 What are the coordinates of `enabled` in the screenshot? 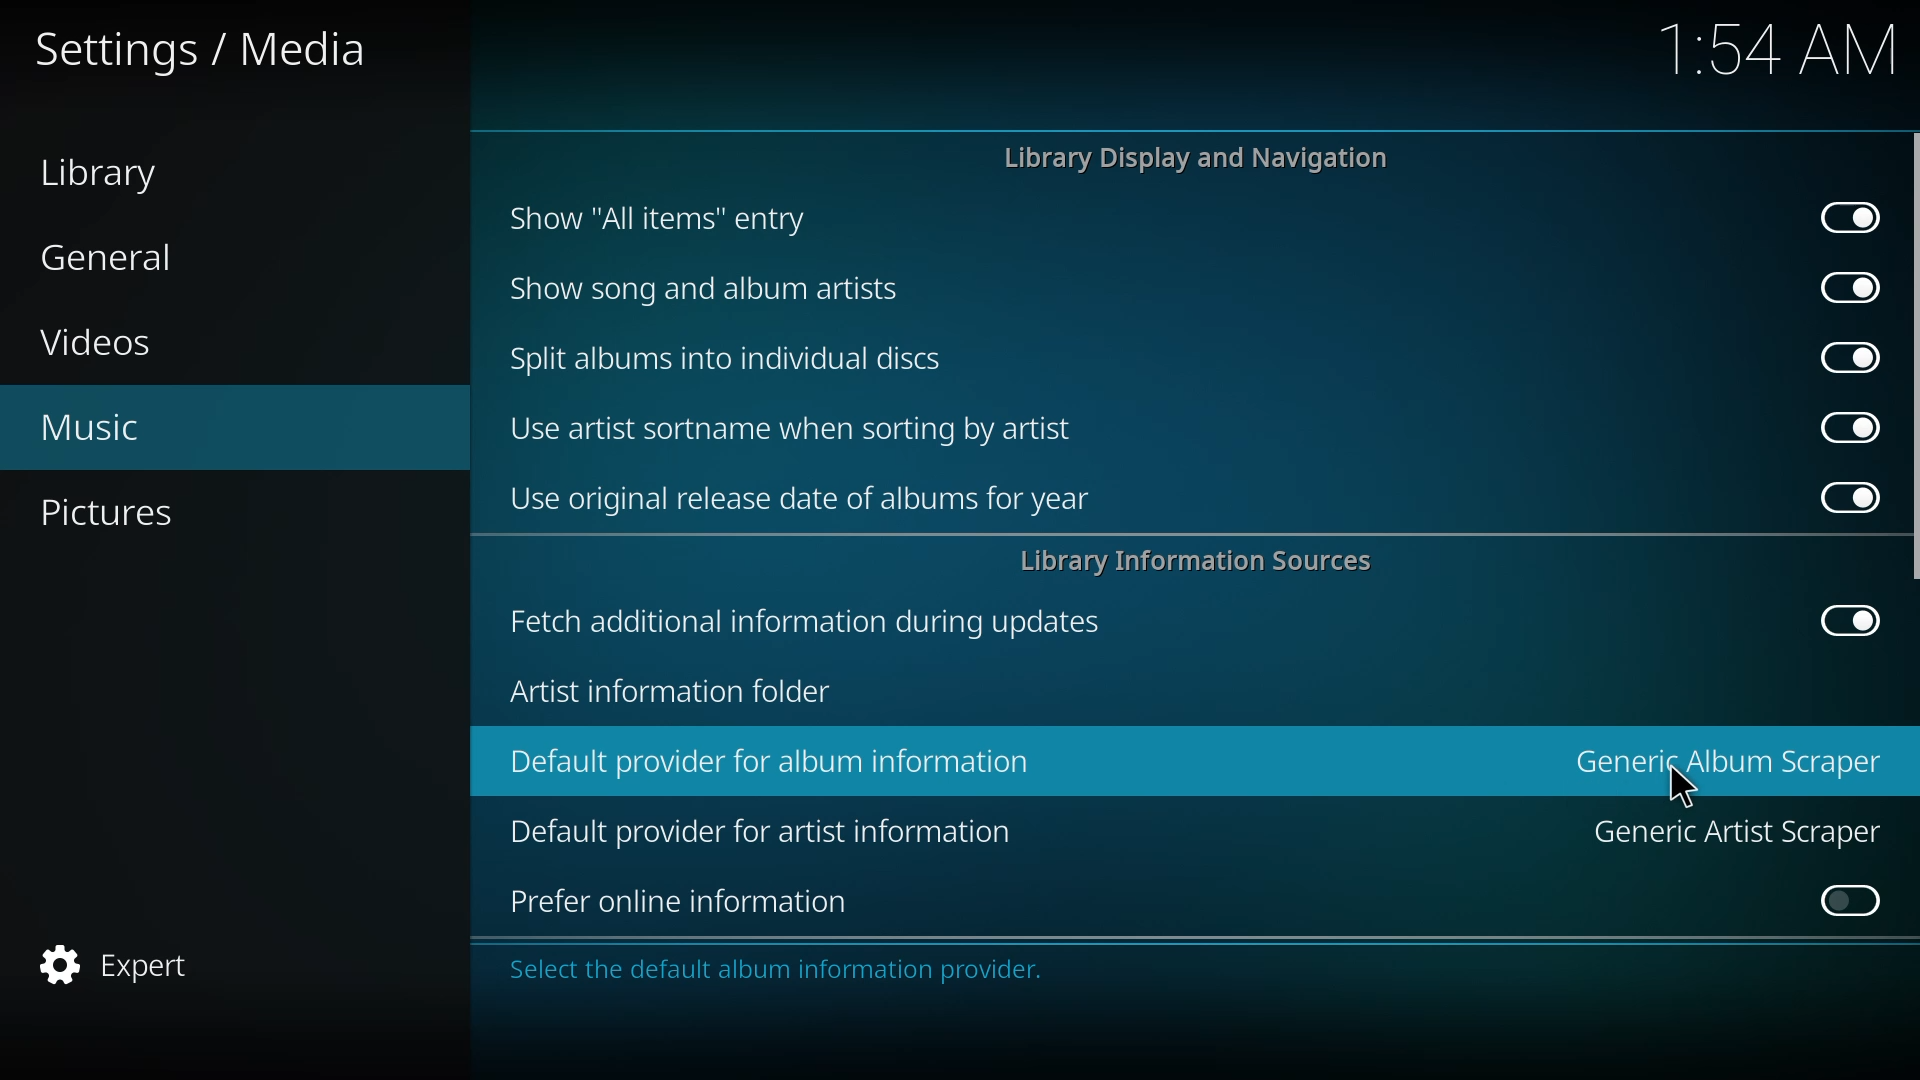 It's located at (1845, 426).